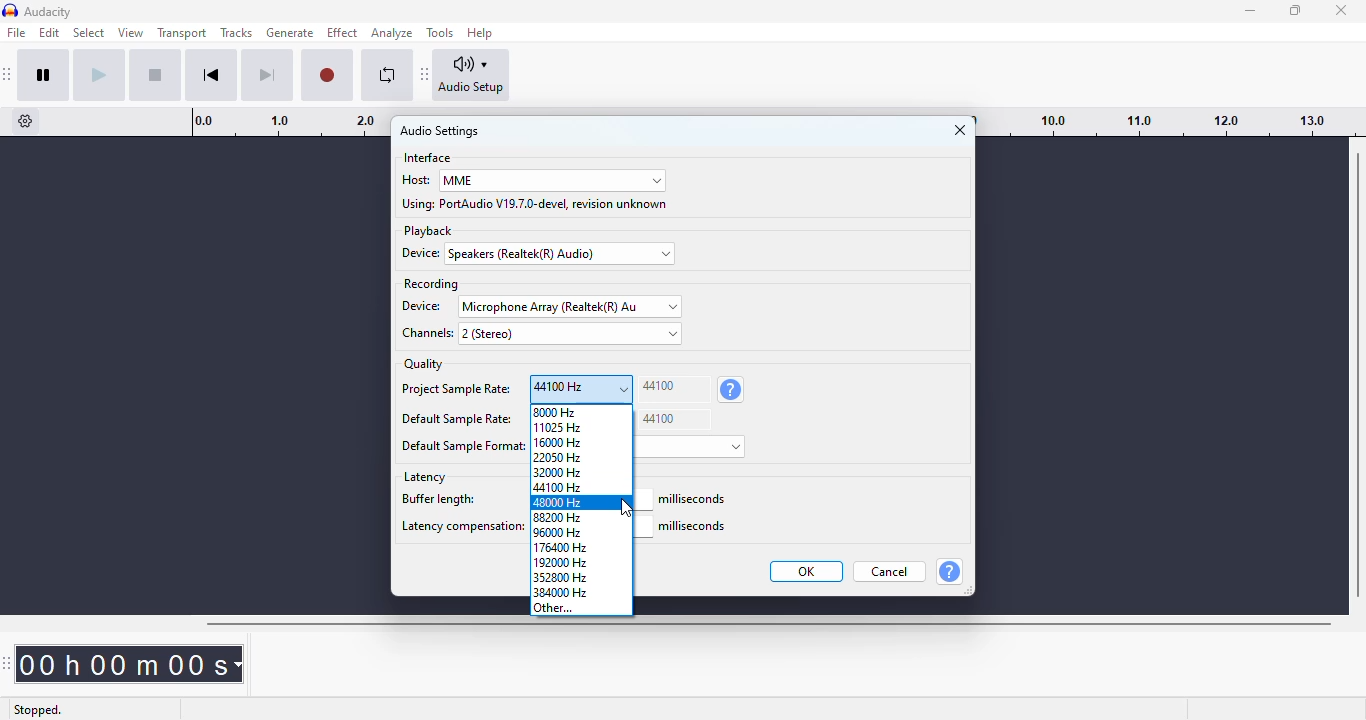  I want to click on play, so click(99, 75).